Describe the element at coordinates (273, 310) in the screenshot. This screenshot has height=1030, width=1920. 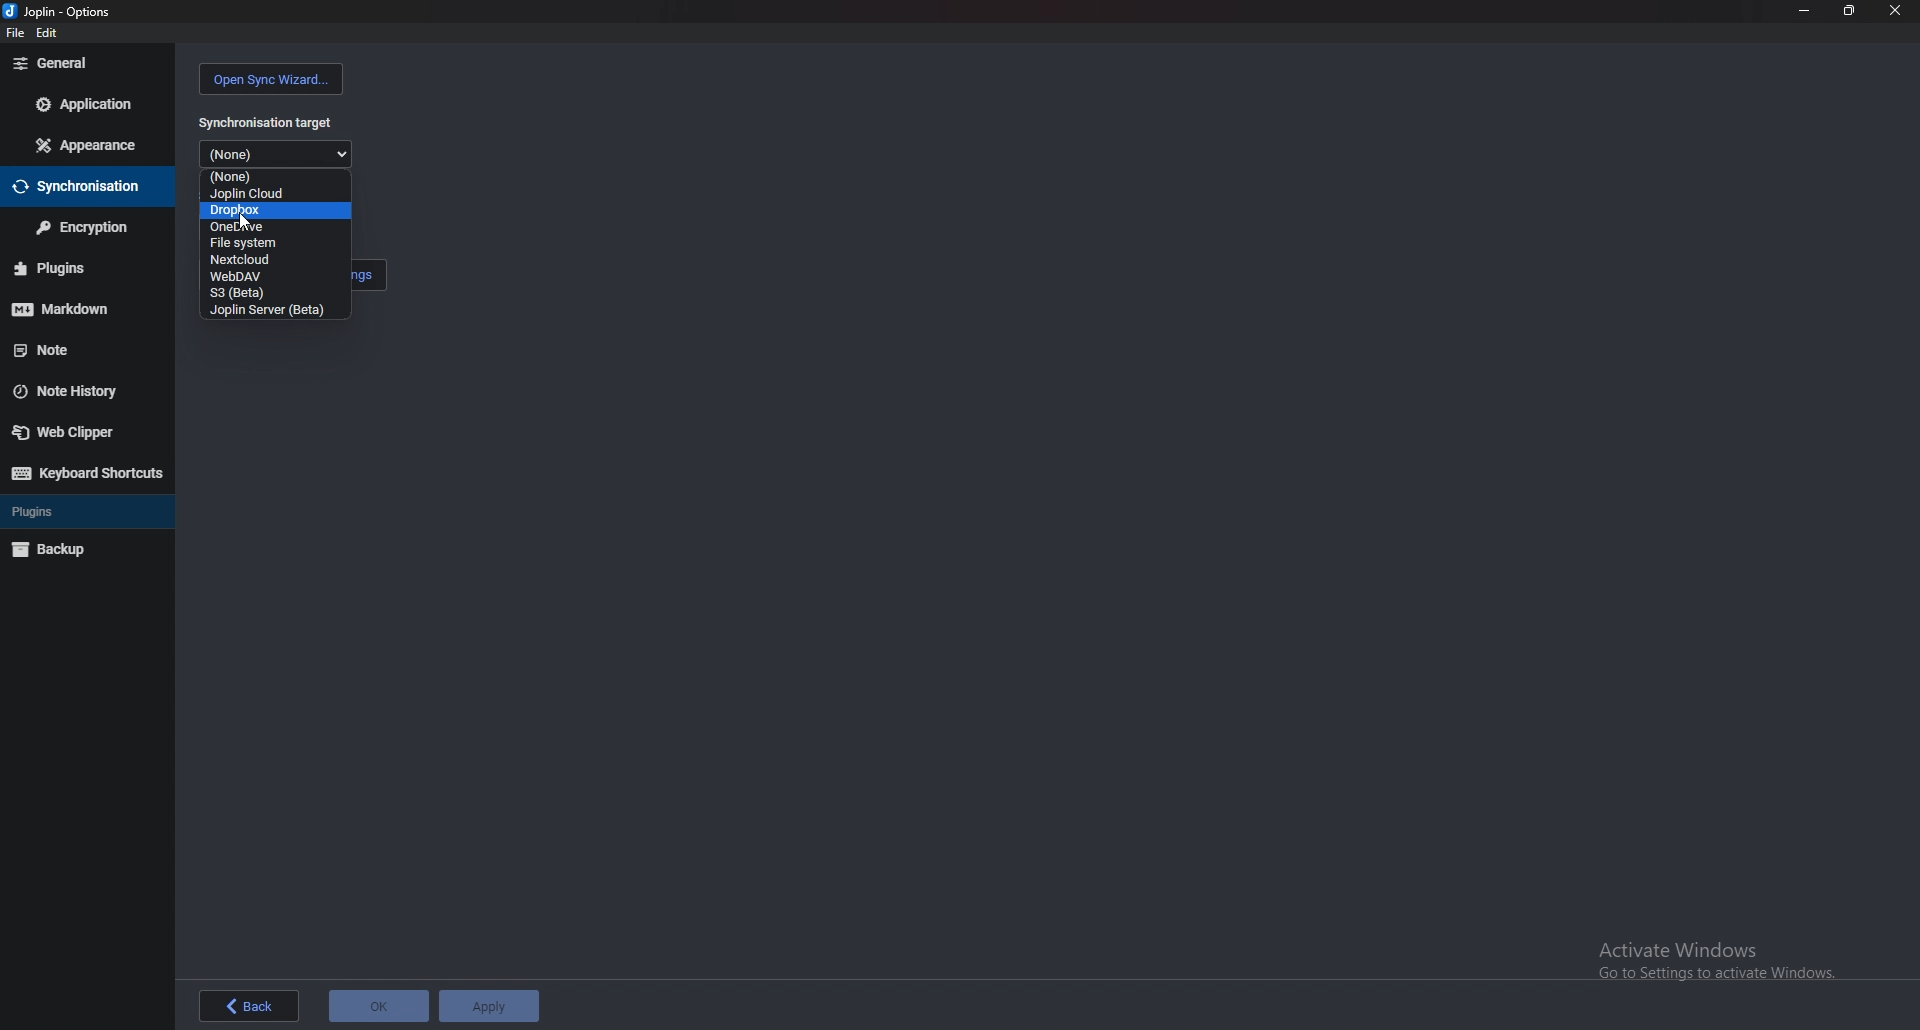
I see `joplin server` at that location.